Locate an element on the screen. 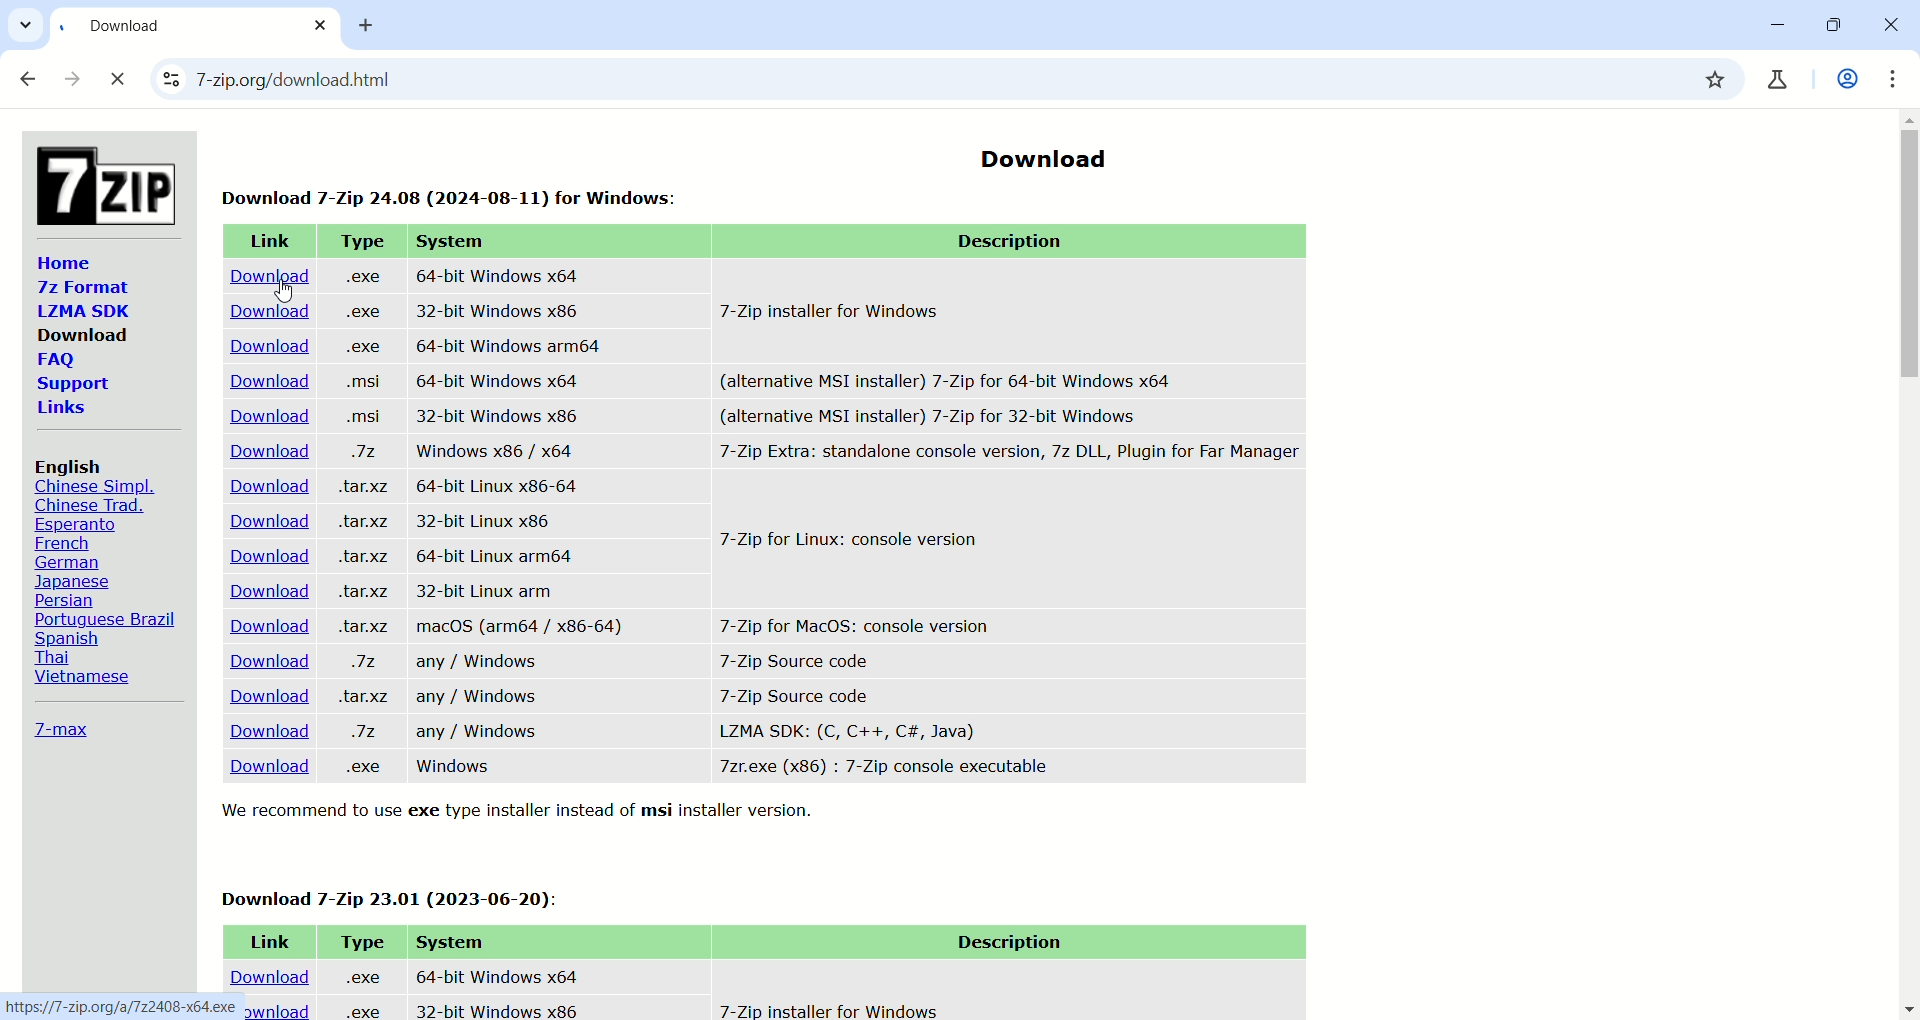 This screenshot has width=1920, height=1020. .tarxz is located at coordinates (367, 487).